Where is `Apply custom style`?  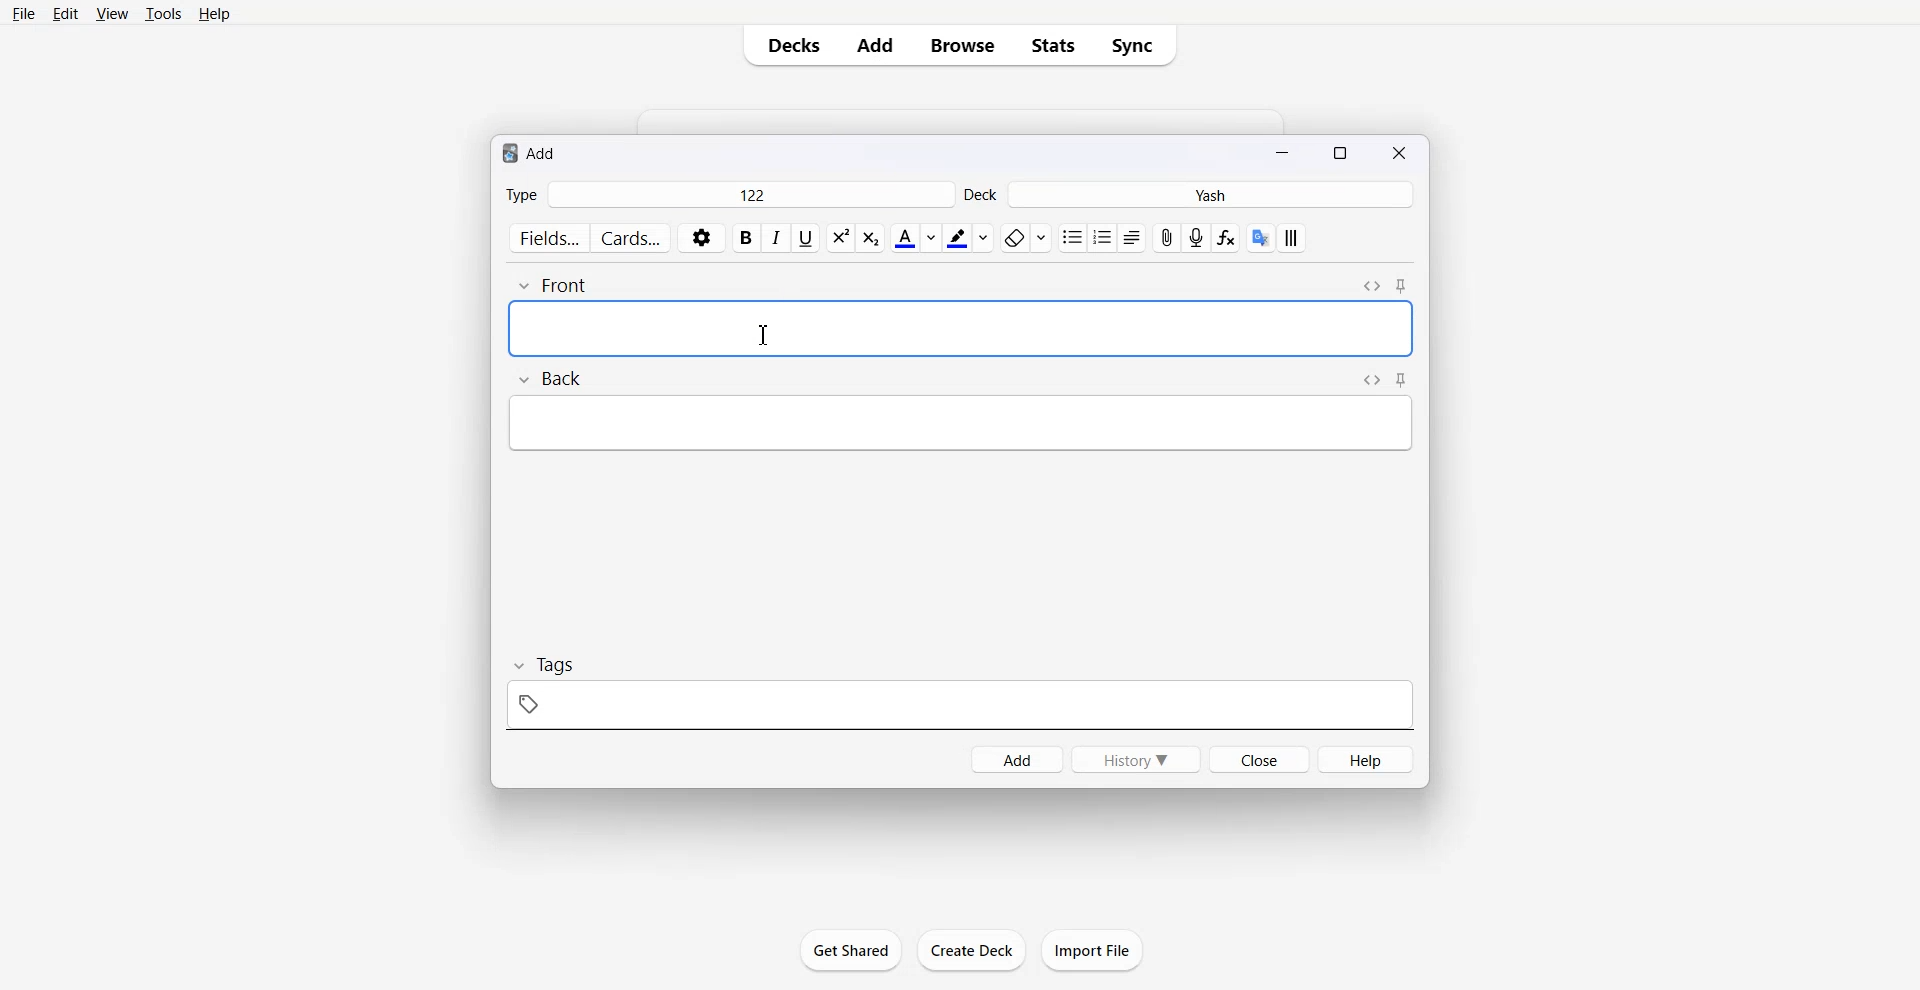 Apply custom style is located at coordinates (1291, 238).